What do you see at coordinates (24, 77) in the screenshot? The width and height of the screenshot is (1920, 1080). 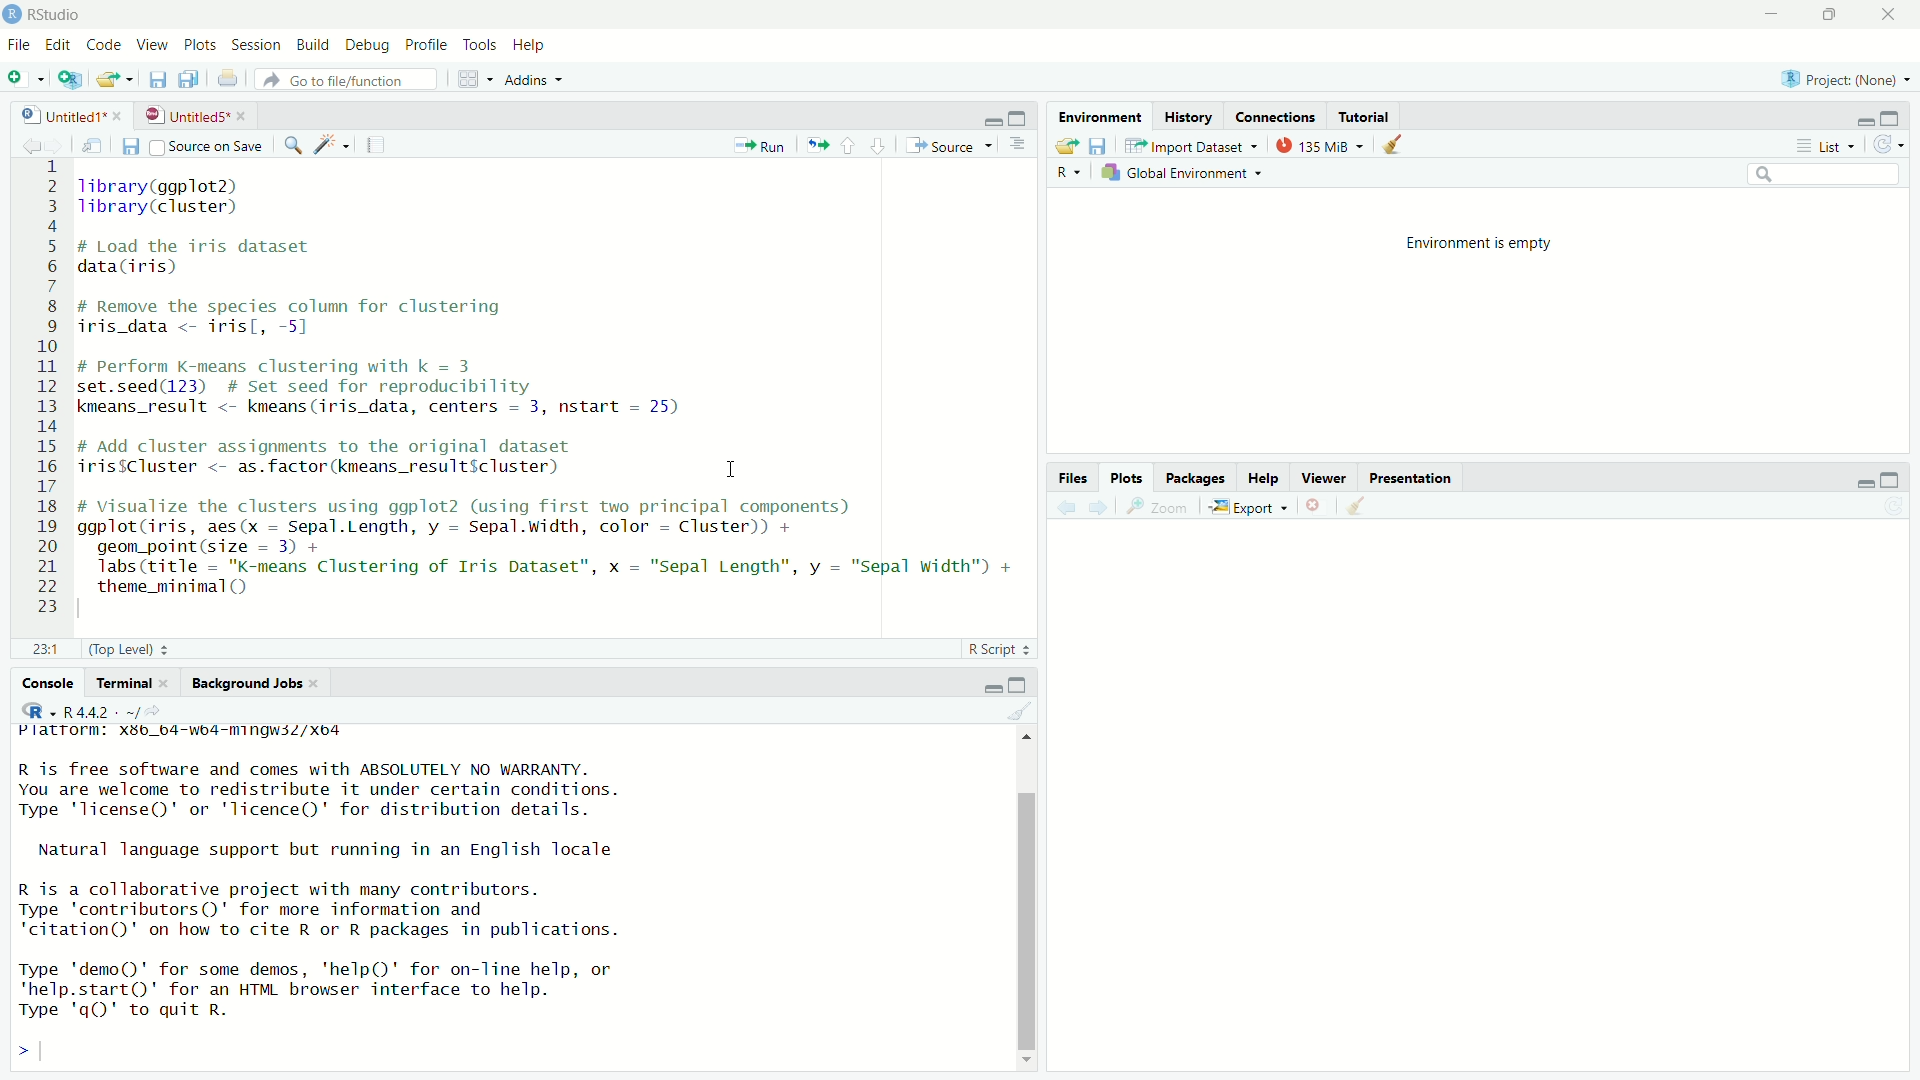 I see `new file` at bounding box center [24, 77].